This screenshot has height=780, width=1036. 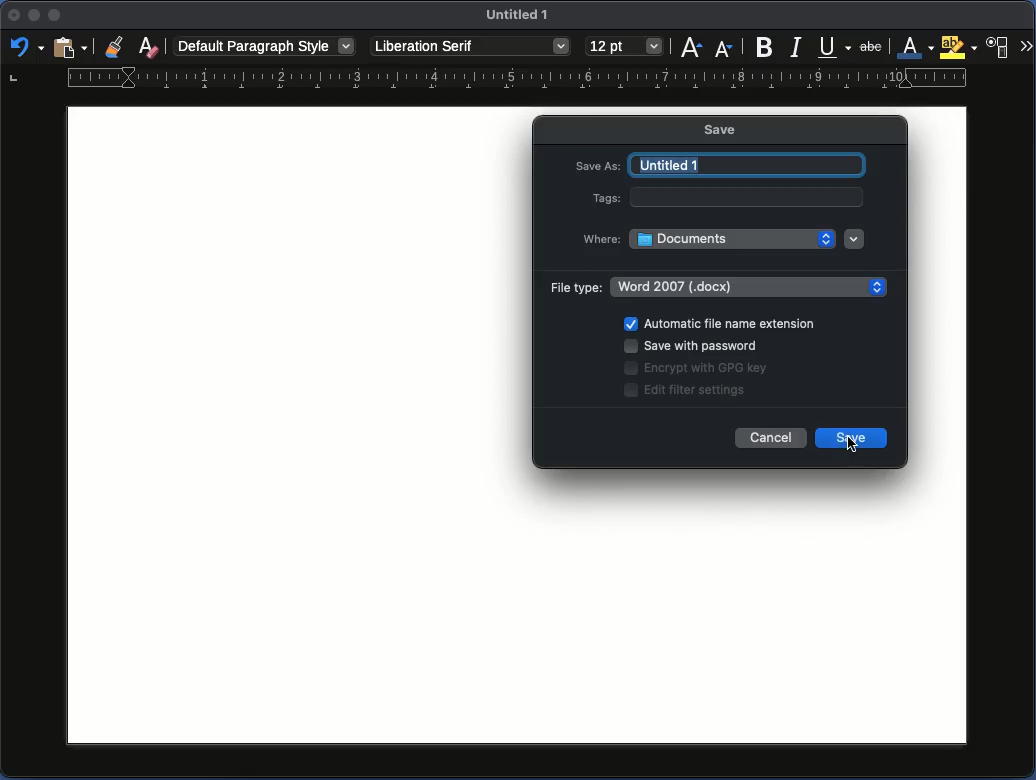 What do you see at coordinates (733, 239) in the screenshot?
I see `documents` at bounding box center [733, 239].